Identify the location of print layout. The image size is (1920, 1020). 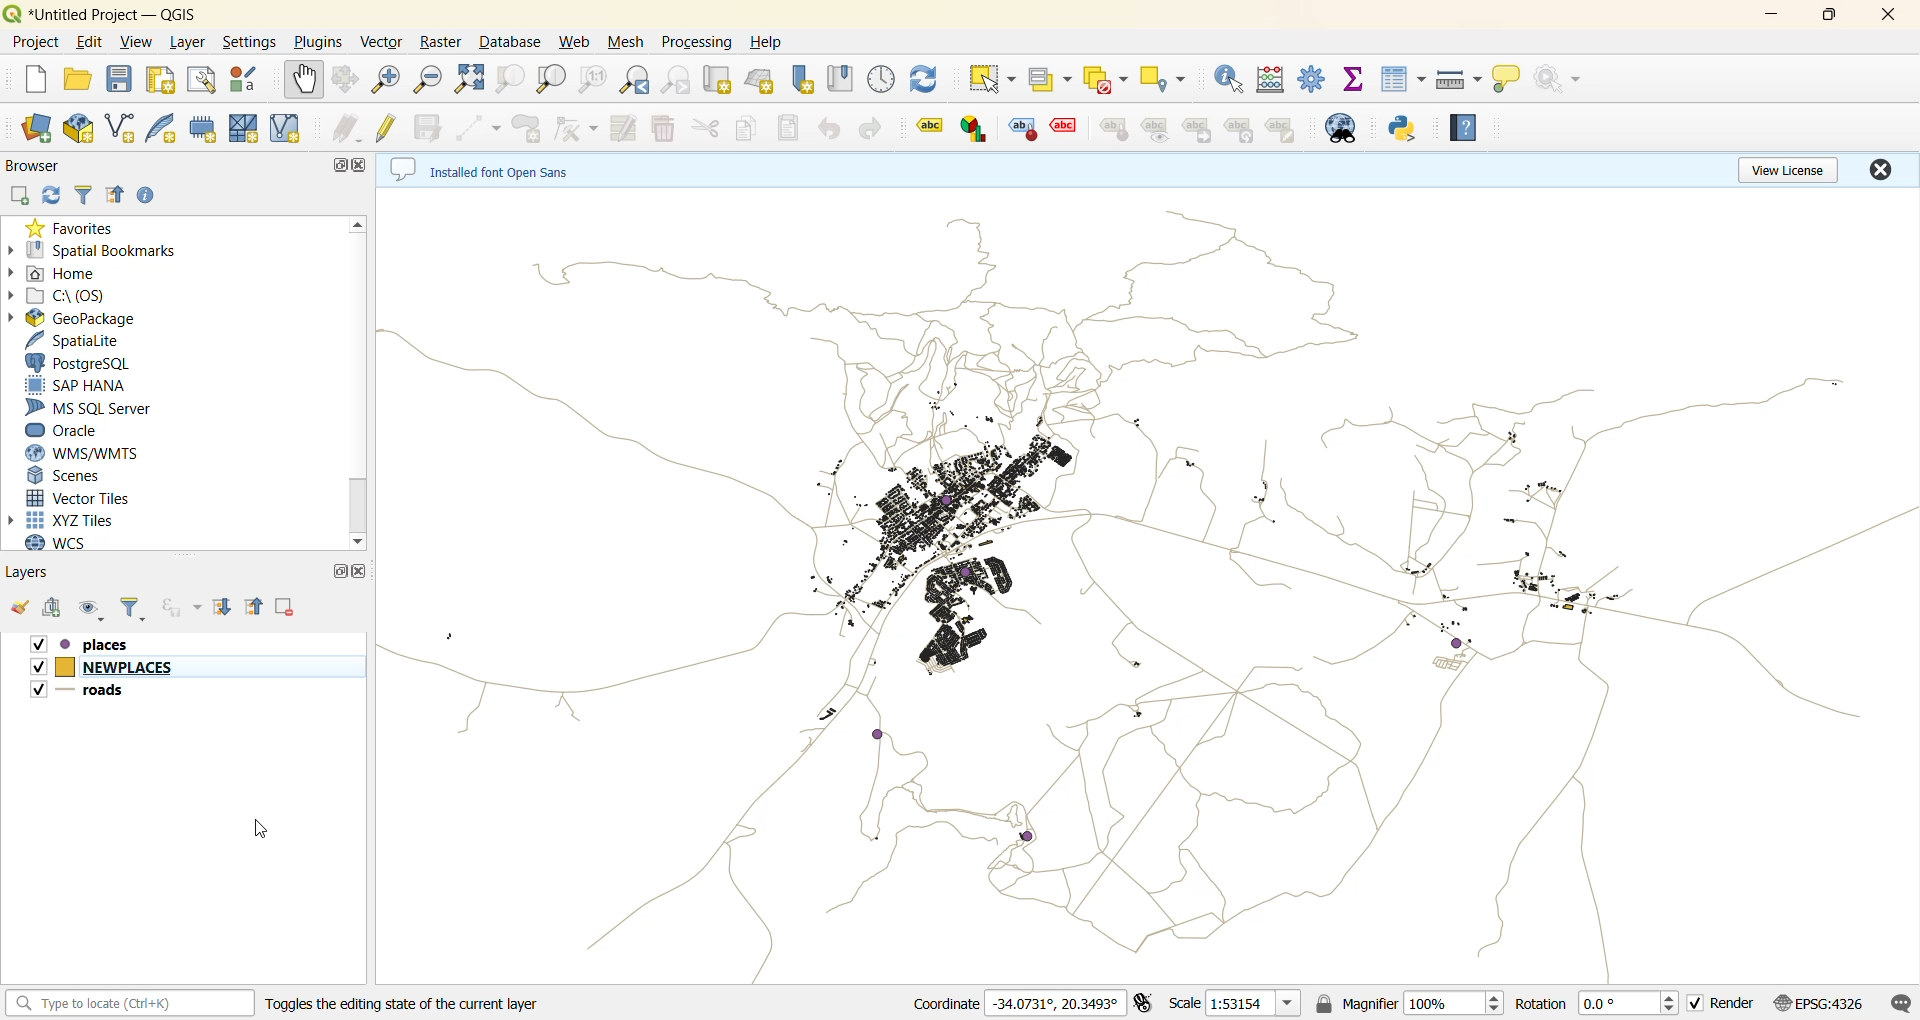
(160, 82).